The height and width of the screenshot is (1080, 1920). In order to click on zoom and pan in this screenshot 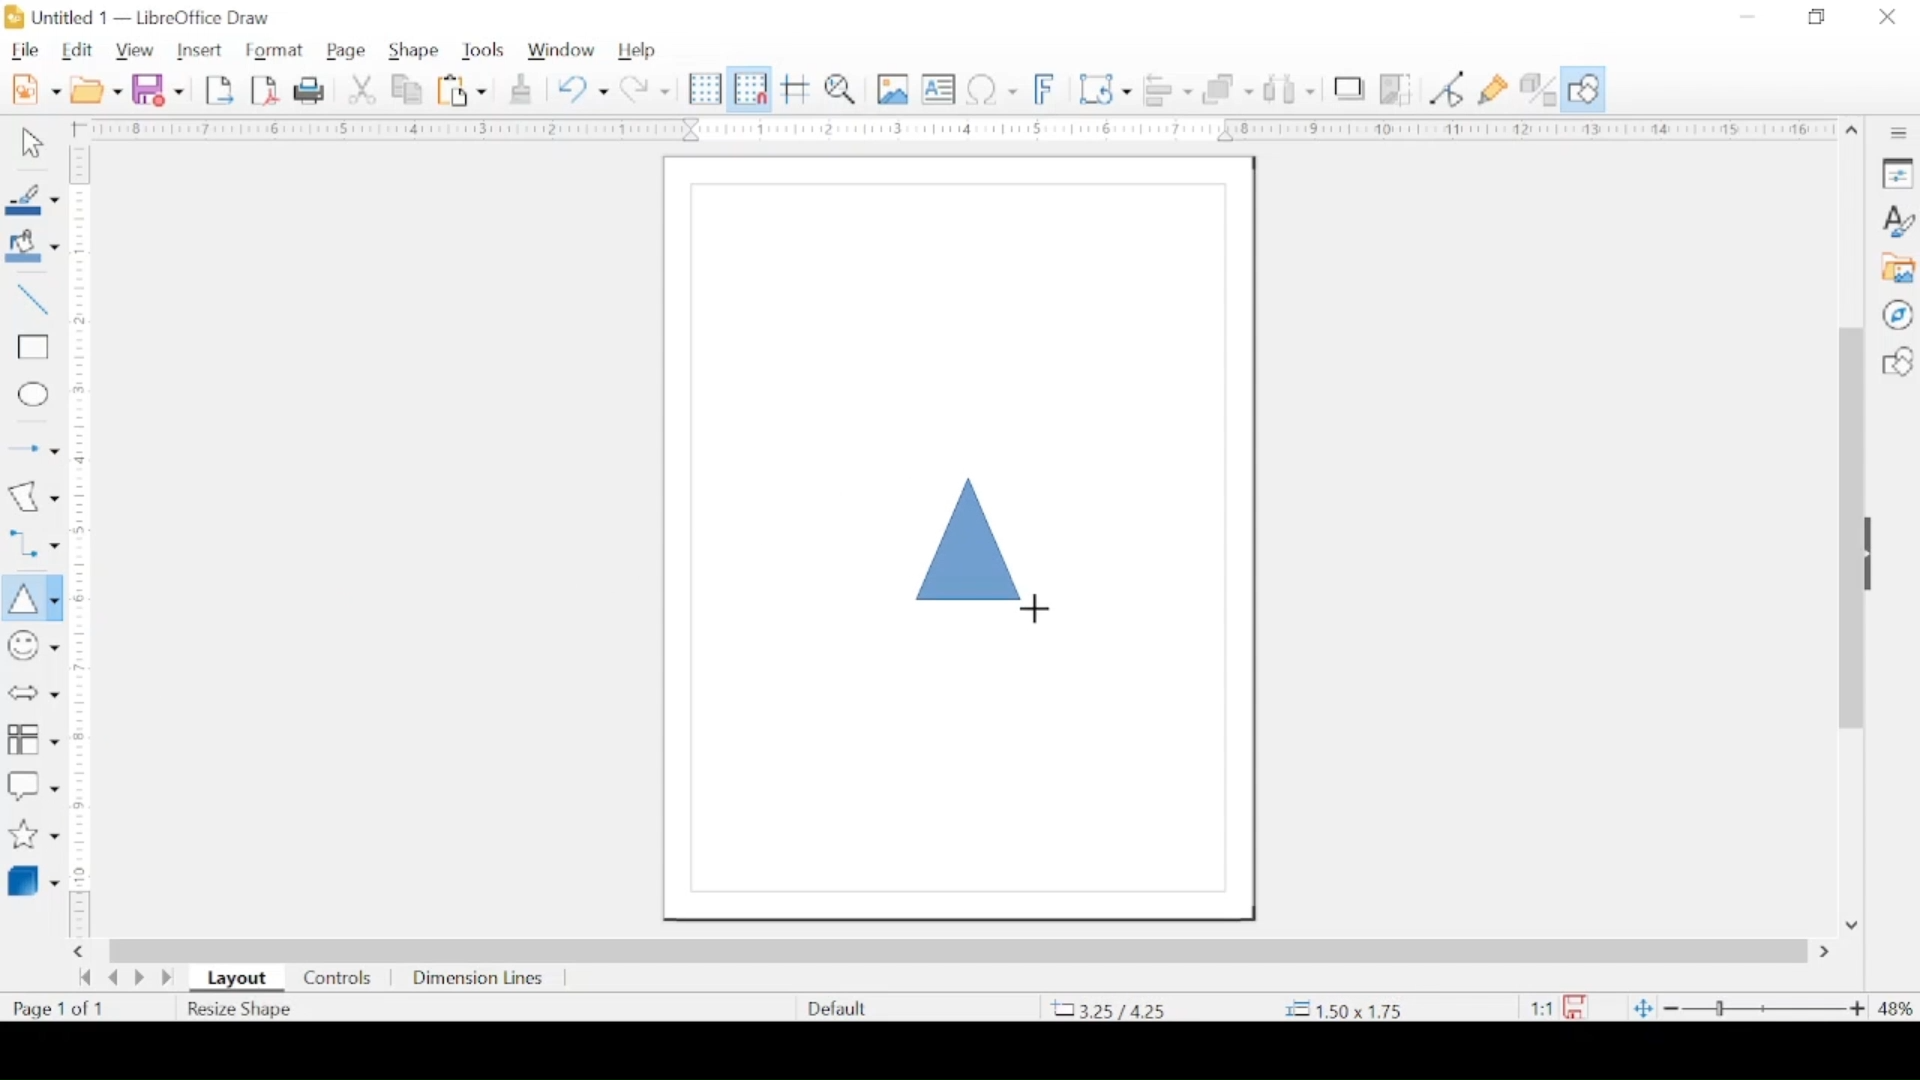, I will do `click(841, 90)`.